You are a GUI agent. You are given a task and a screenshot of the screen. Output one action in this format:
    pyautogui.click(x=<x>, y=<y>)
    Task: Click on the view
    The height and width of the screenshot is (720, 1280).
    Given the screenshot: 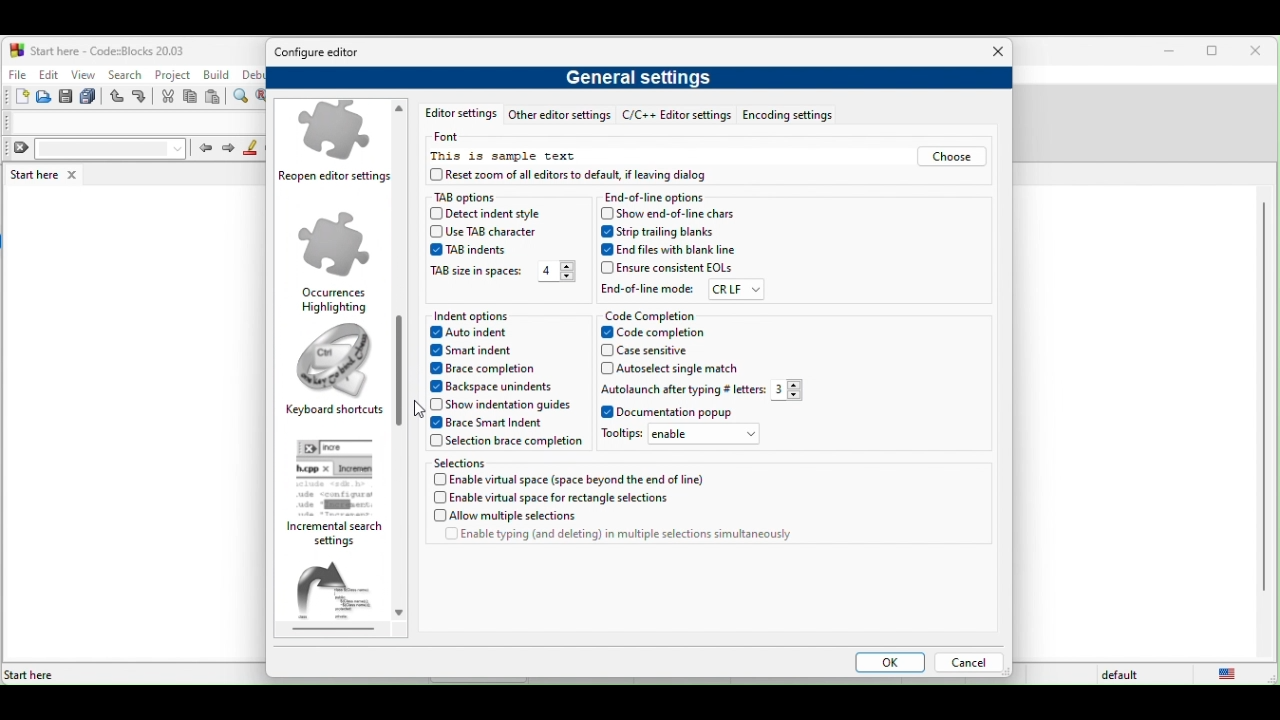 What is the action you would take?
    pyautogui.click(x=84, y=74)
    